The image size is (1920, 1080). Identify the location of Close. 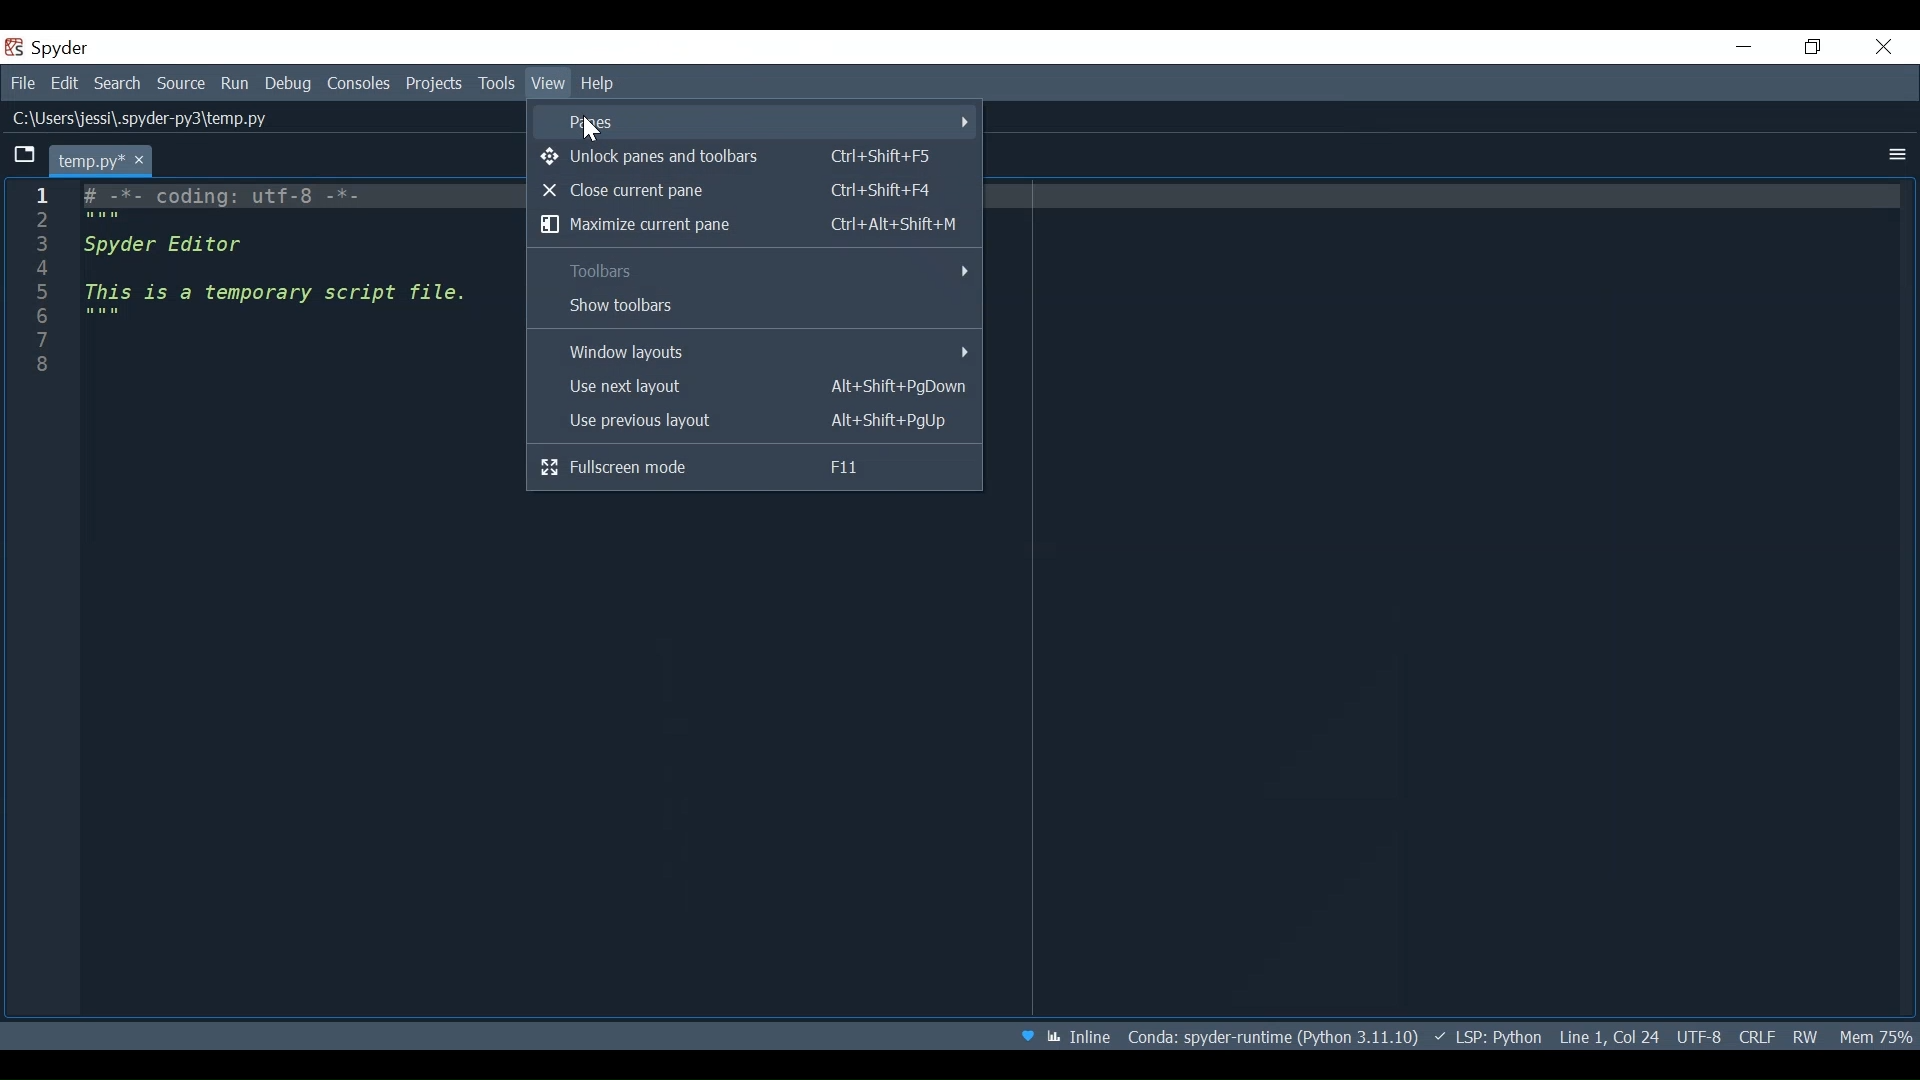
(1885, 47).